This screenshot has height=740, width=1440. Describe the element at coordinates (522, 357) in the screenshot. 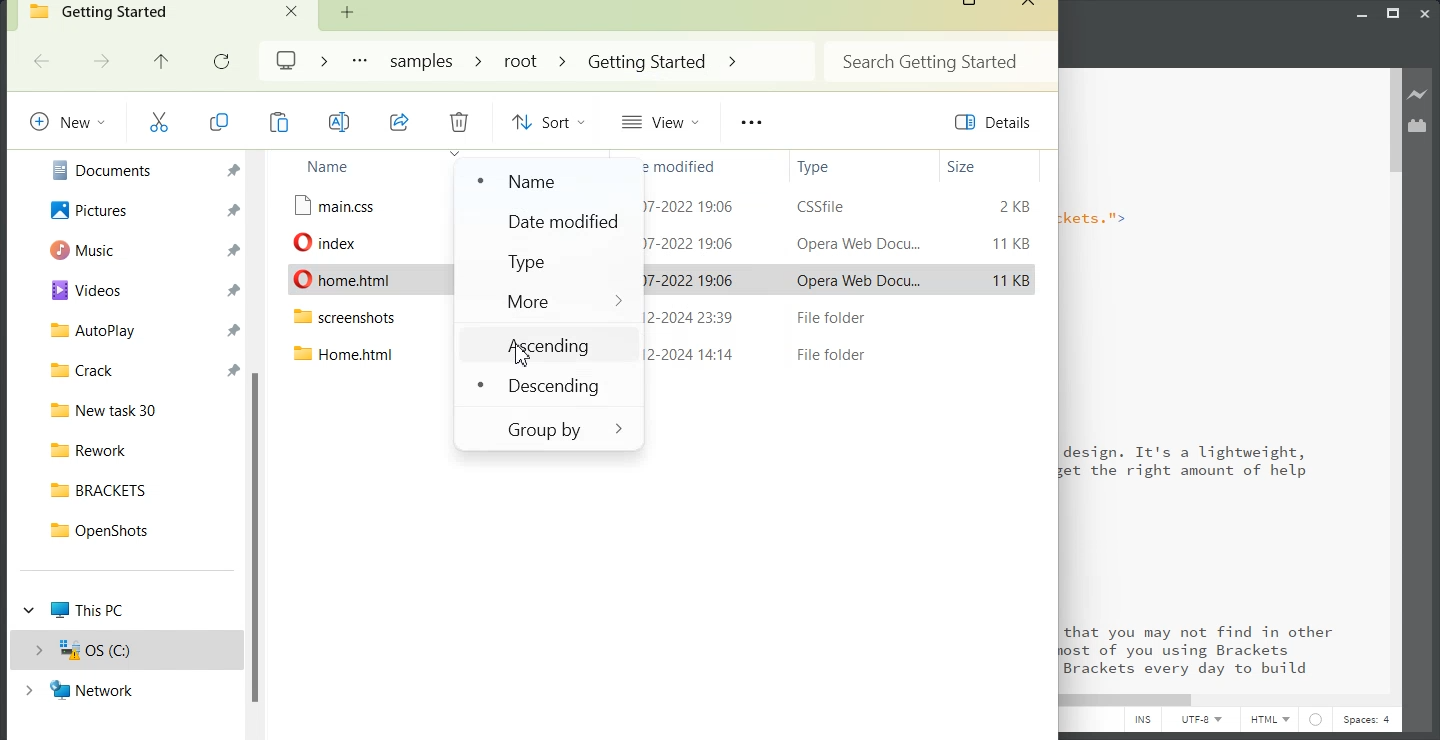

I see `cursor` at that location.